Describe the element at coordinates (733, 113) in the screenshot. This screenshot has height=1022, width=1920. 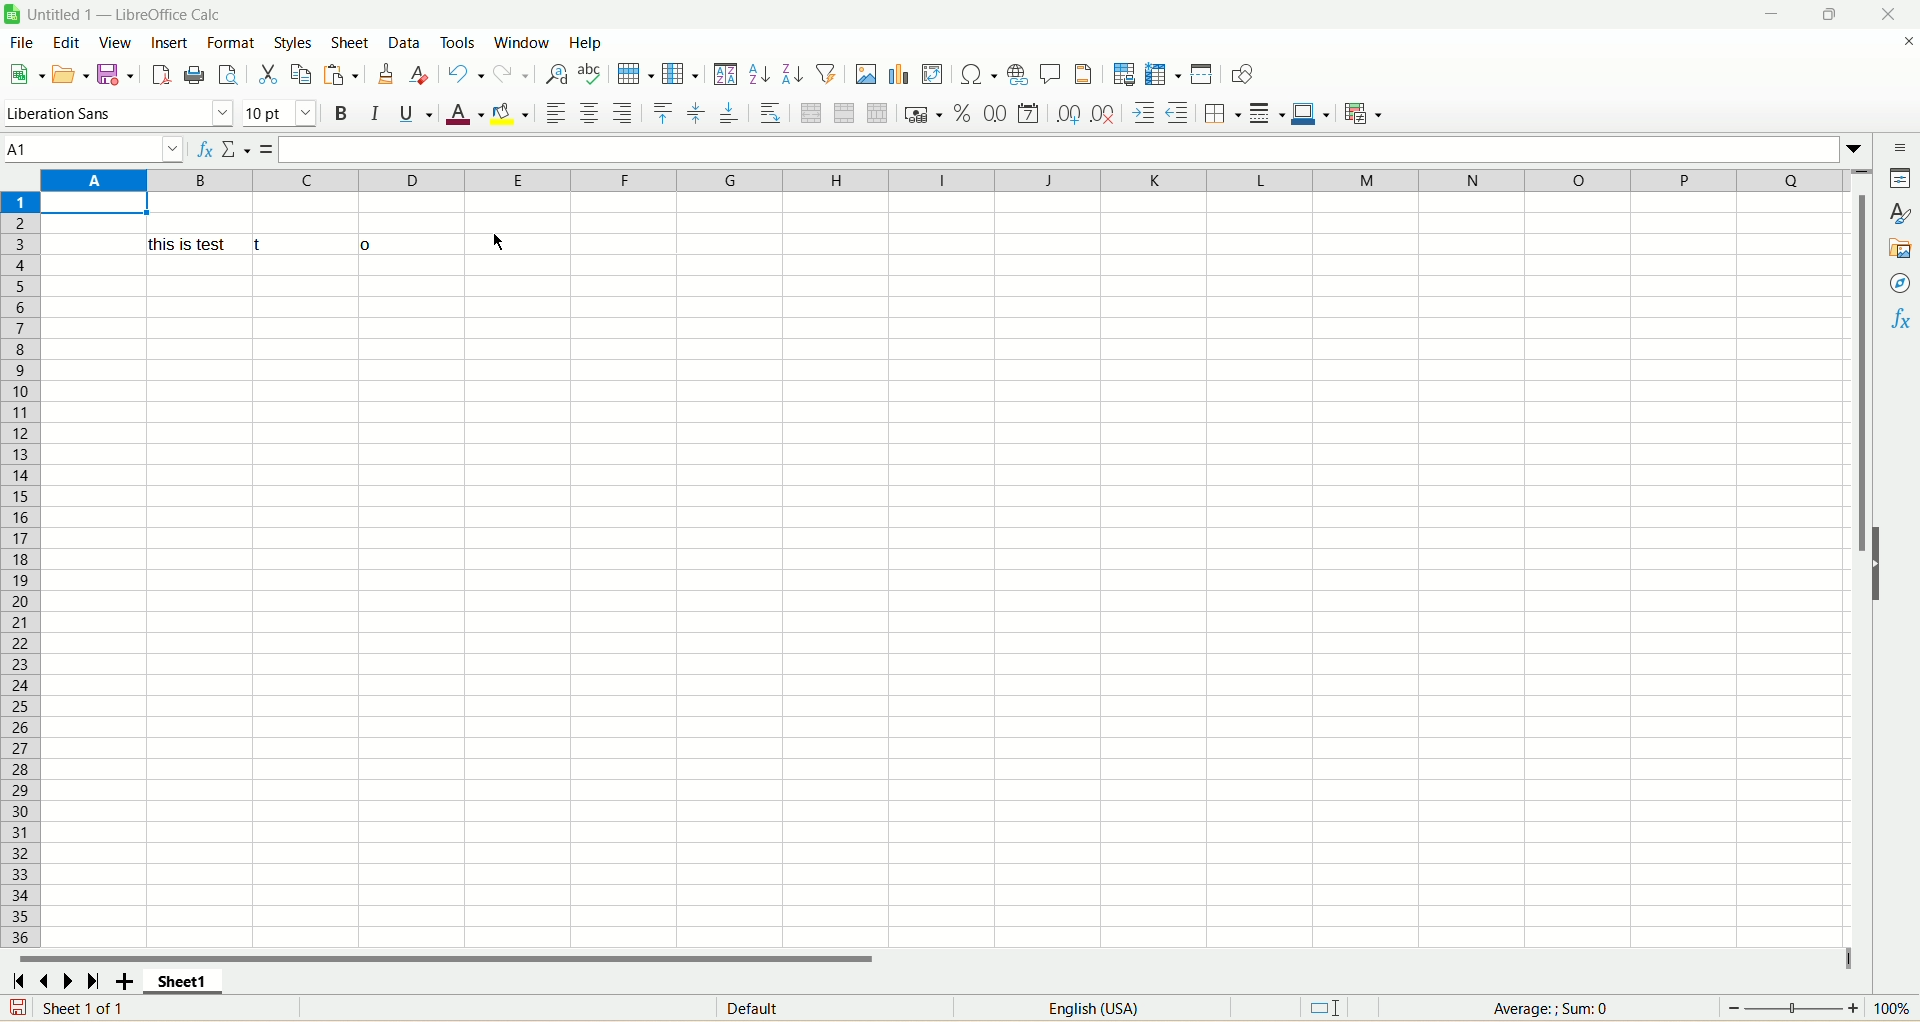
I see `align bottom` at that location.